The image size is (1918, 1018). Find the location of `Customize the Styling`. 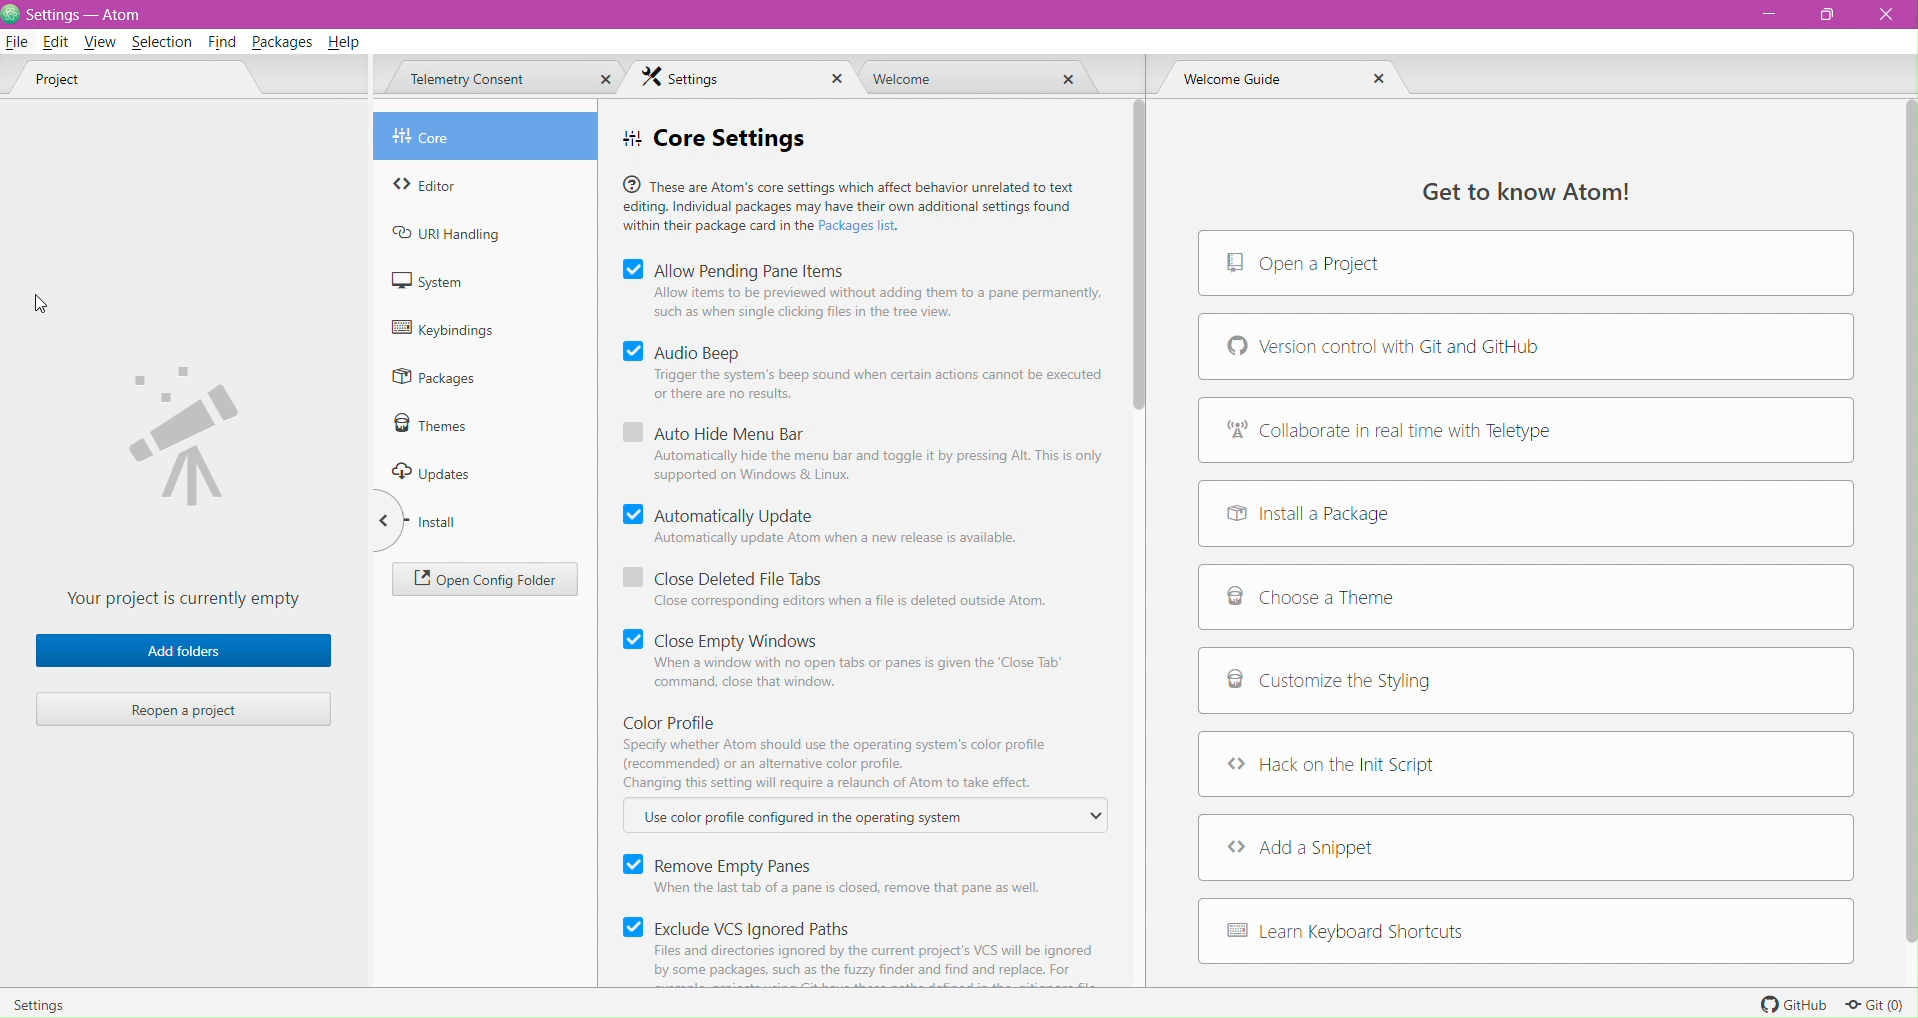

Customize the Styling is located at coordinates (1526, 684).